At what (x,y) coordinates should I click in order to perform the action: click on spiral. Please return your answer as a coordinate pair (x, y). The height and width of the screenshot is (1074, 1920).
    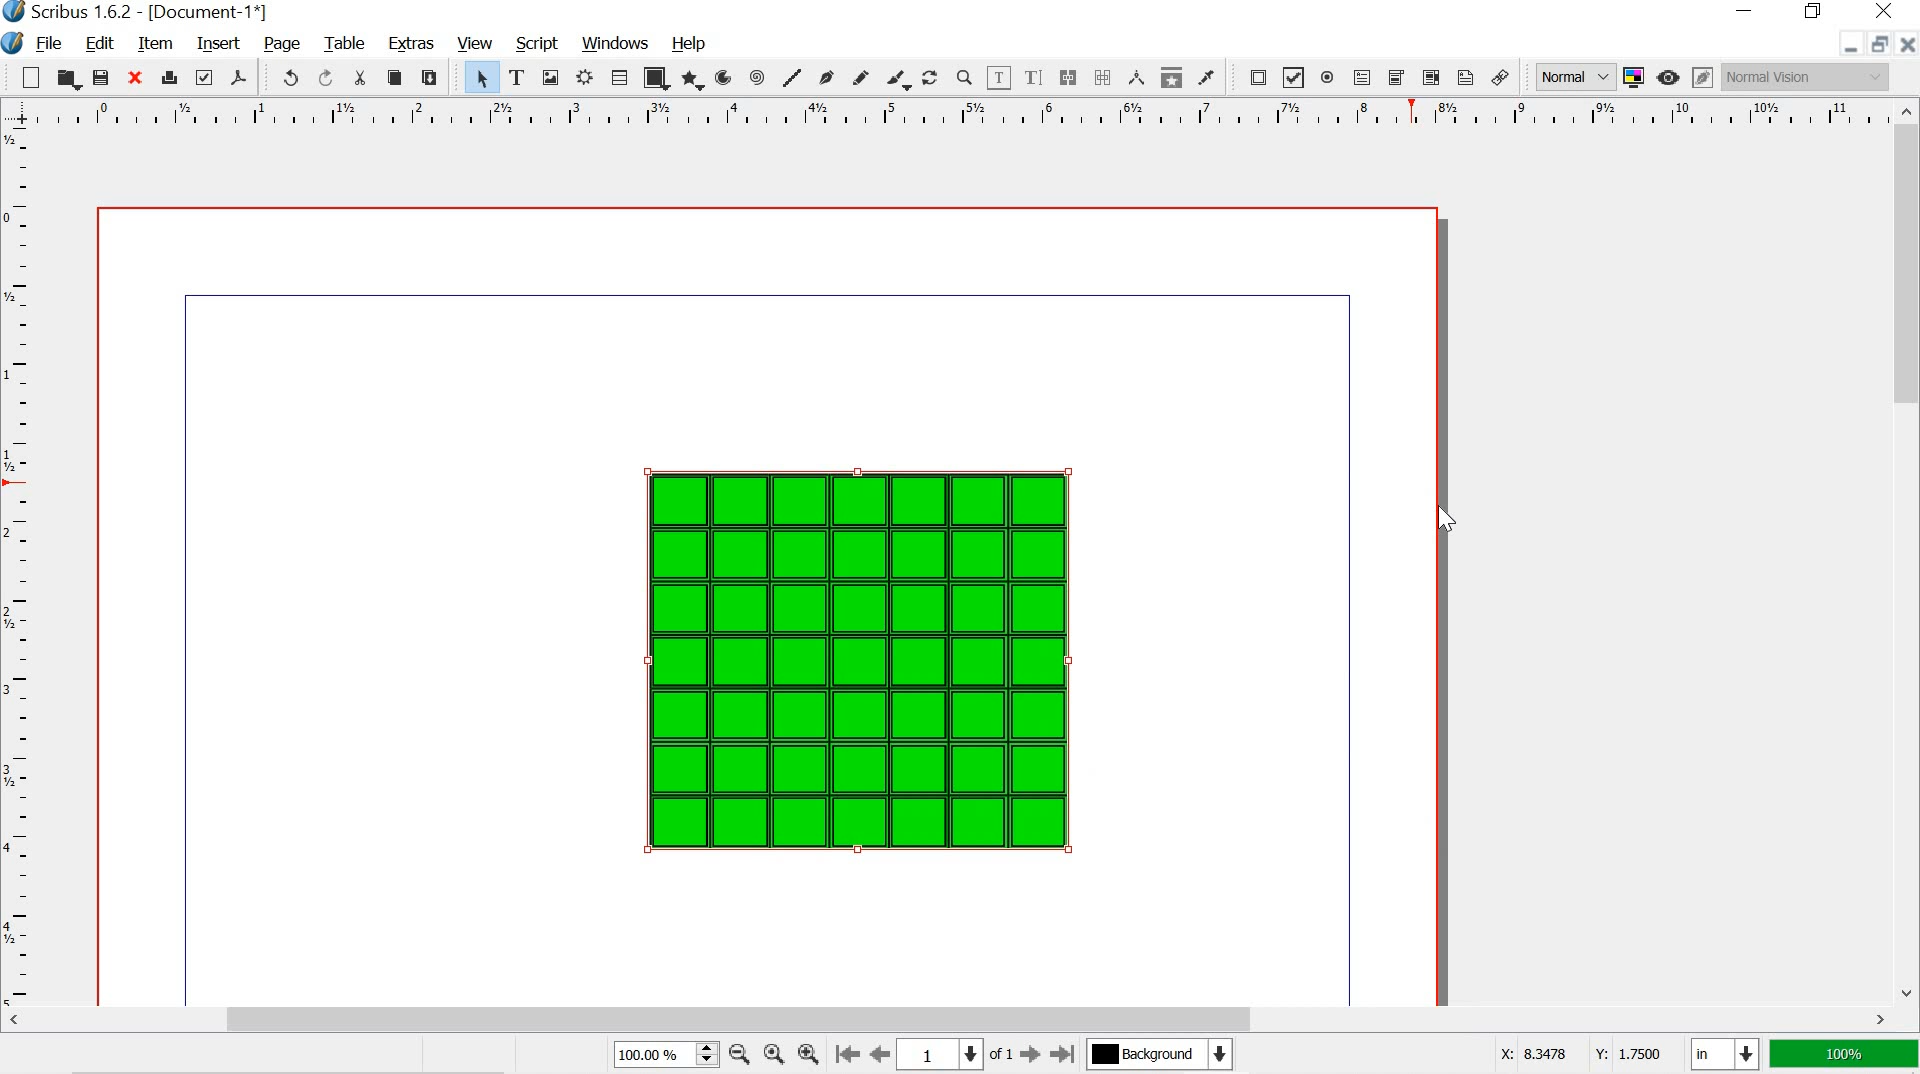
    Looking at the image, I should click on (755, 77).